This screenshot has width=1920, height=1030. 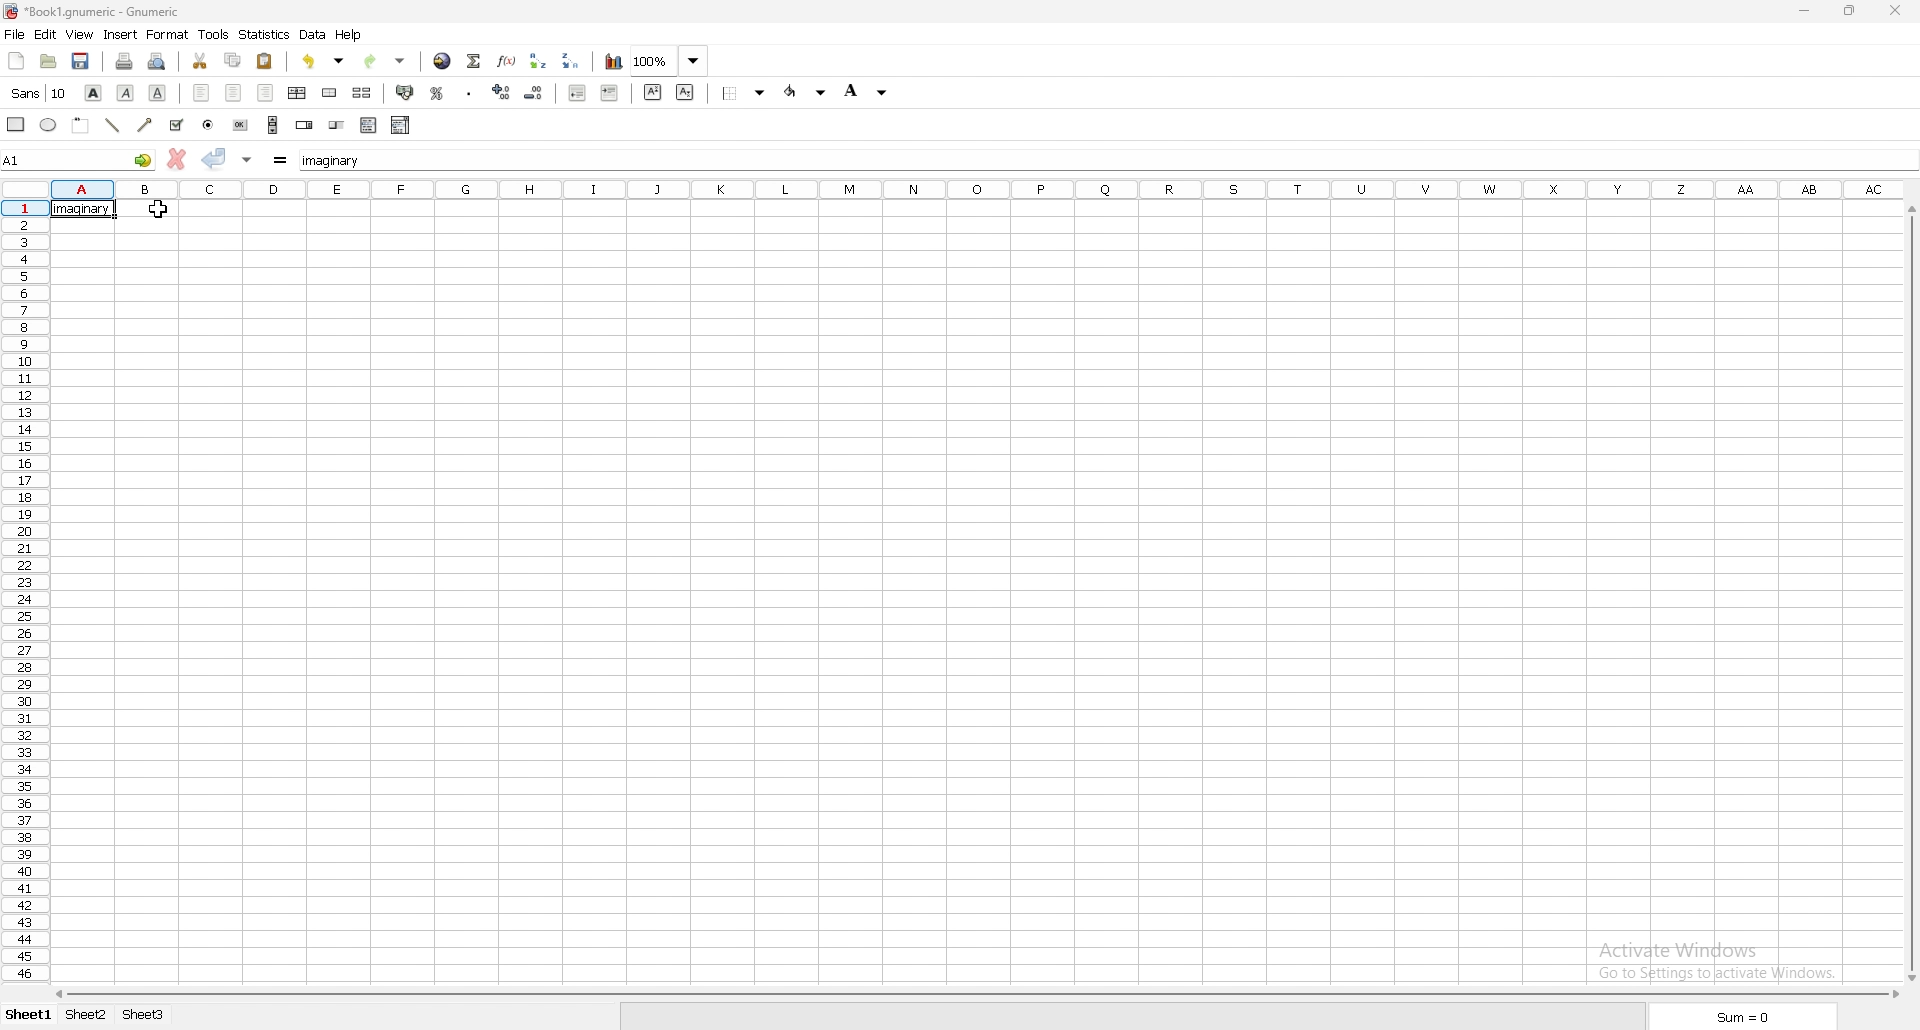 I want to click on zoom, so click(x=670, y=60).